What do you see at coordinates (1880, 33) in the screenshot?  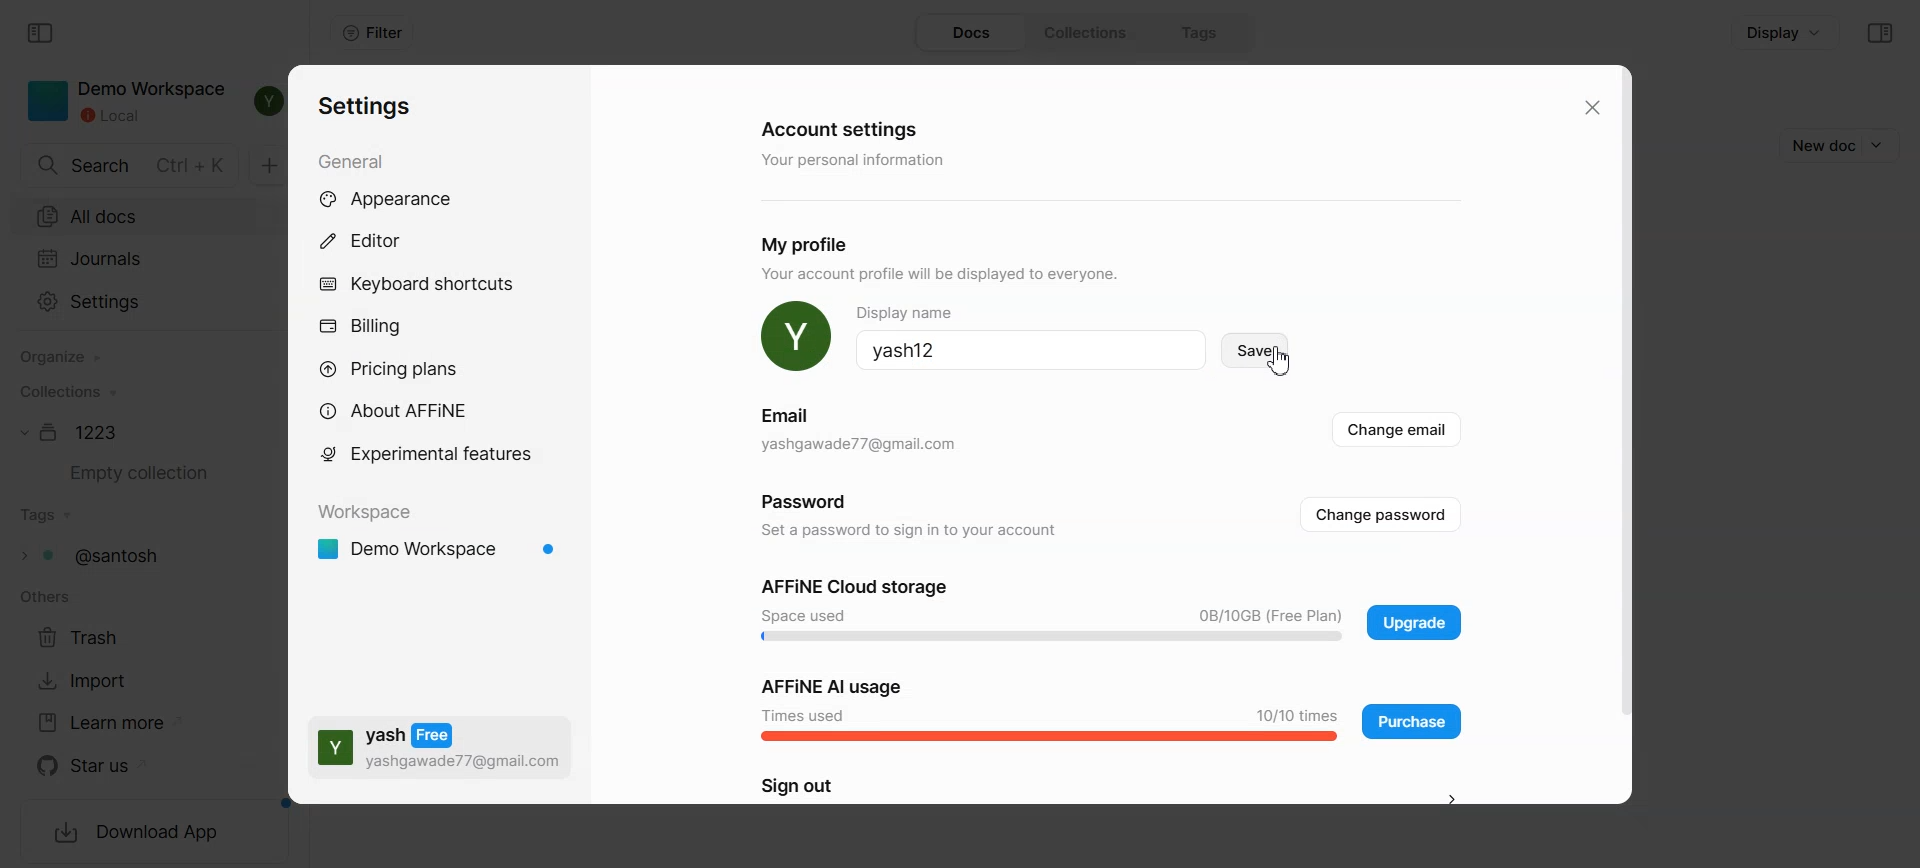 I see `Collapse sidebar` at bounding box center [1880, 33].